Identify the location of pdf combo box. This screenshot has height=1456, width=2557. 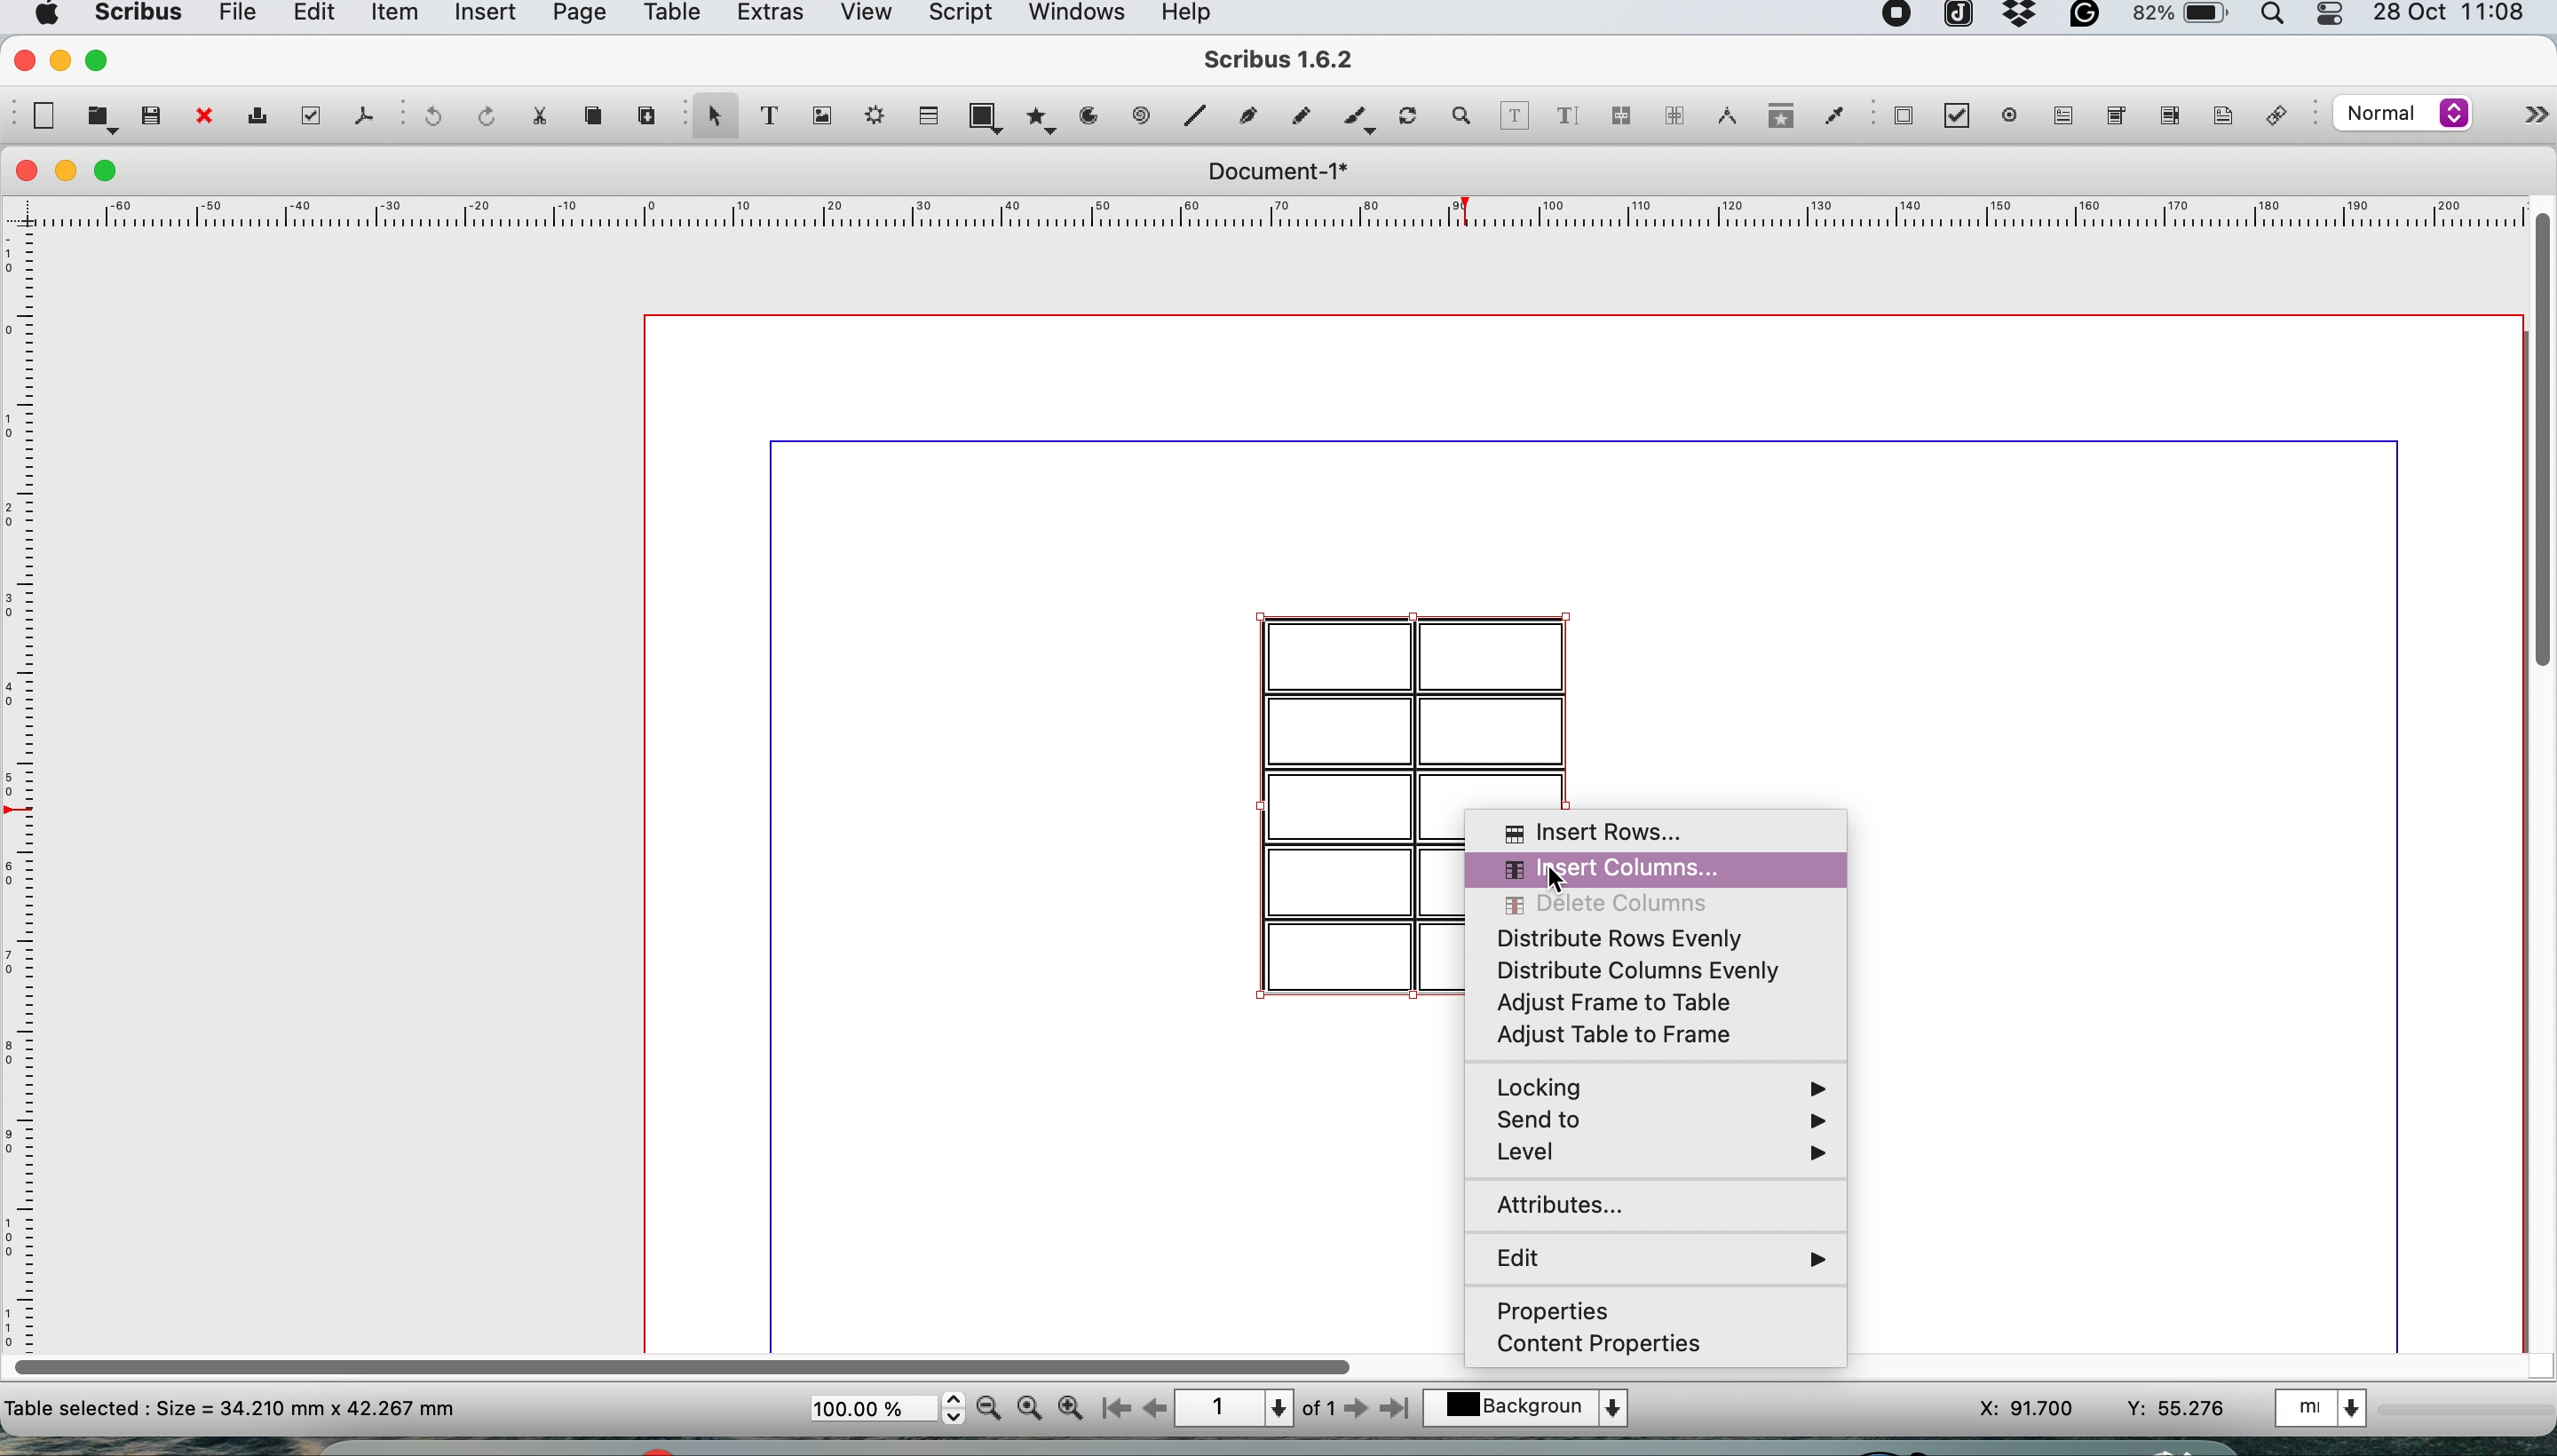
(2112, 121).